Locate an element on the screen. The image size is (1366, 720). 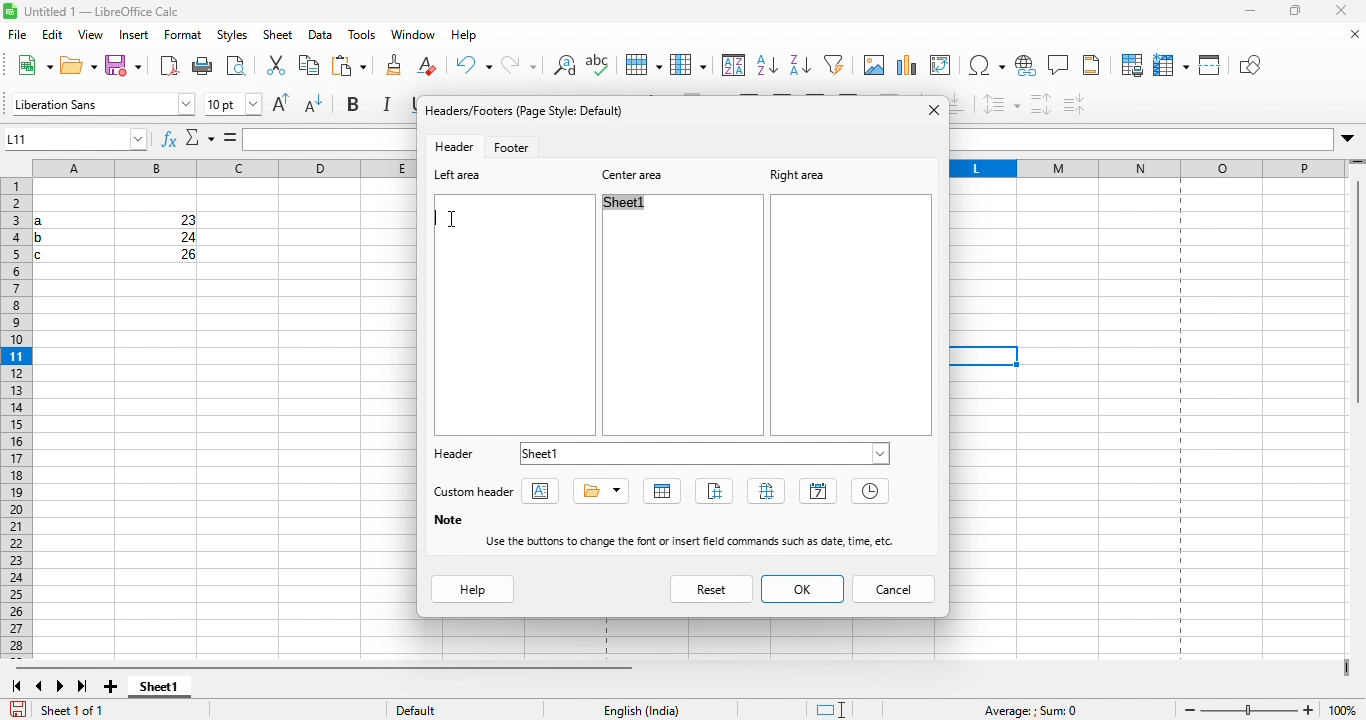
close is located at coordinates (928, 113).